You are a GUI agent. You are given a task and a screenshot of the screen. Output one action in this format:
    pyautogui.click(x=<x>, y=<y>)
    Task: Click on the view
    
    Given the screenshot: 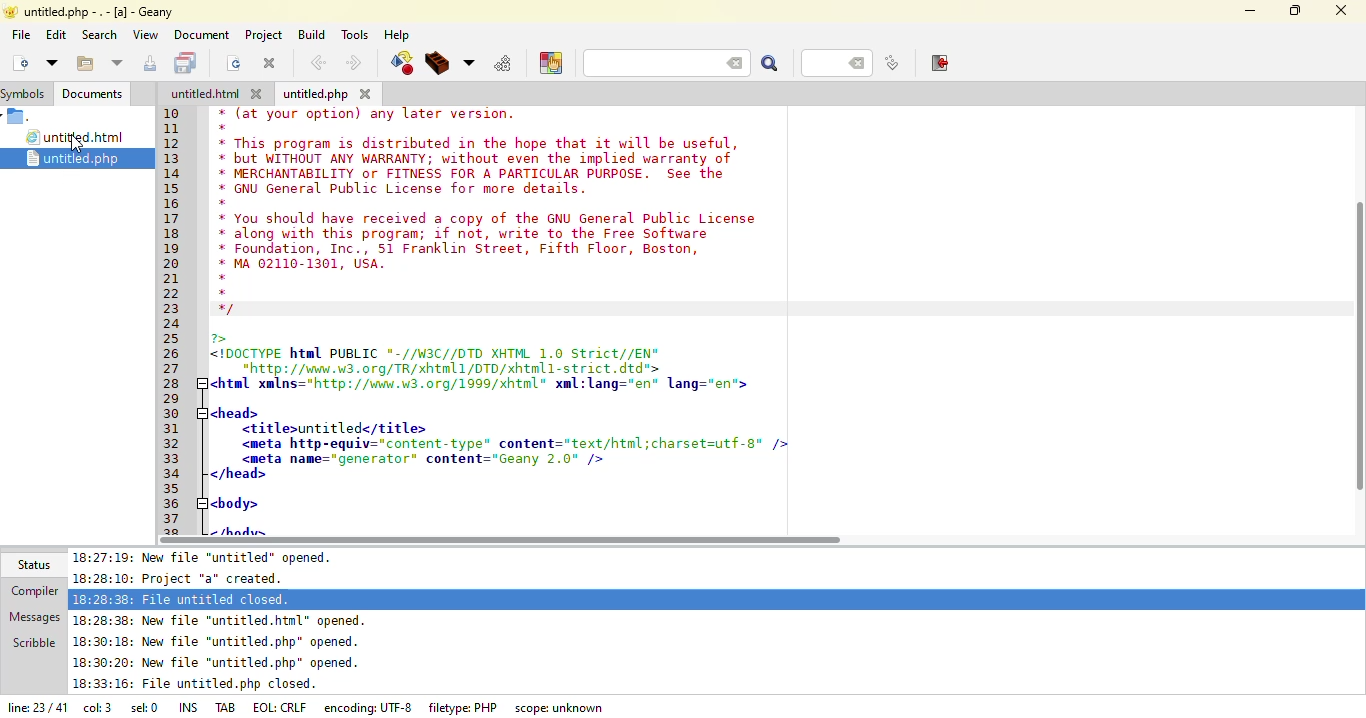 What is the action you would take?
    pyautogui.click(x=146, y=35)
    